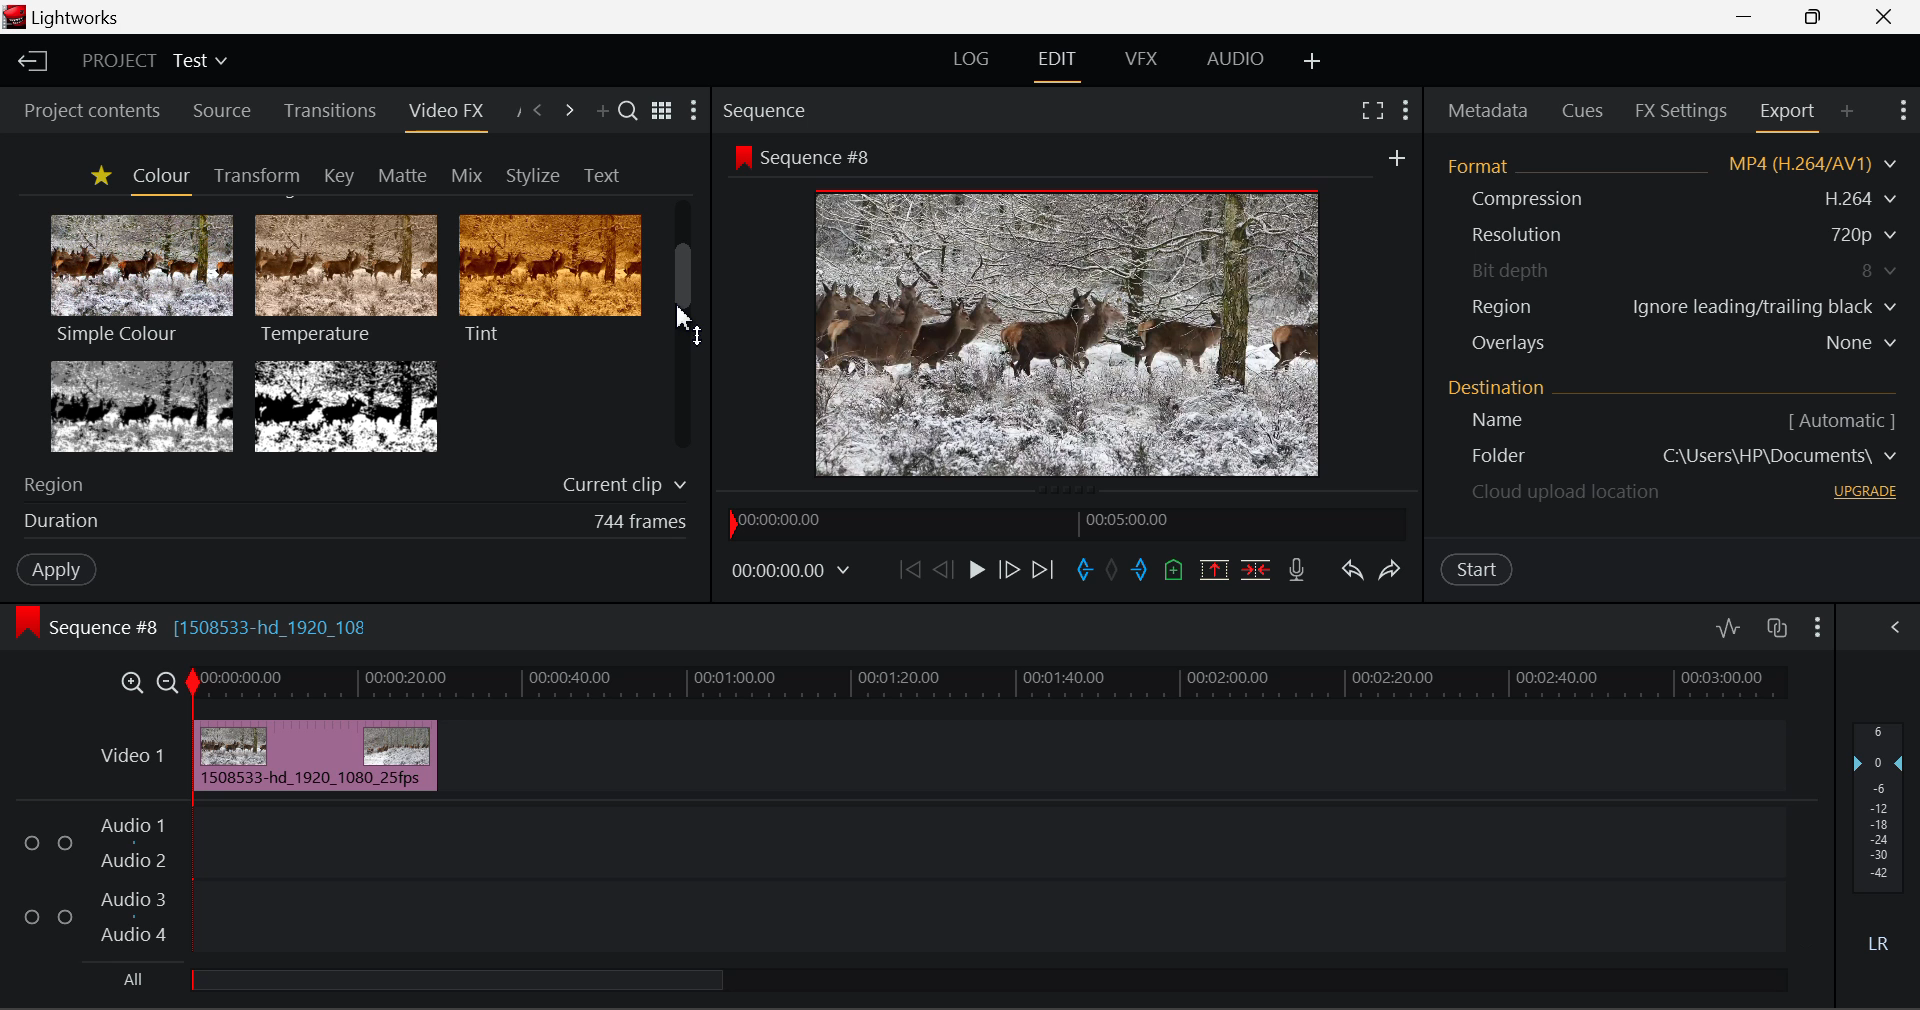 This screenshot has width=1920, height=1010. I want to click on Ignore leading/trailing black , so click(1763, 307).